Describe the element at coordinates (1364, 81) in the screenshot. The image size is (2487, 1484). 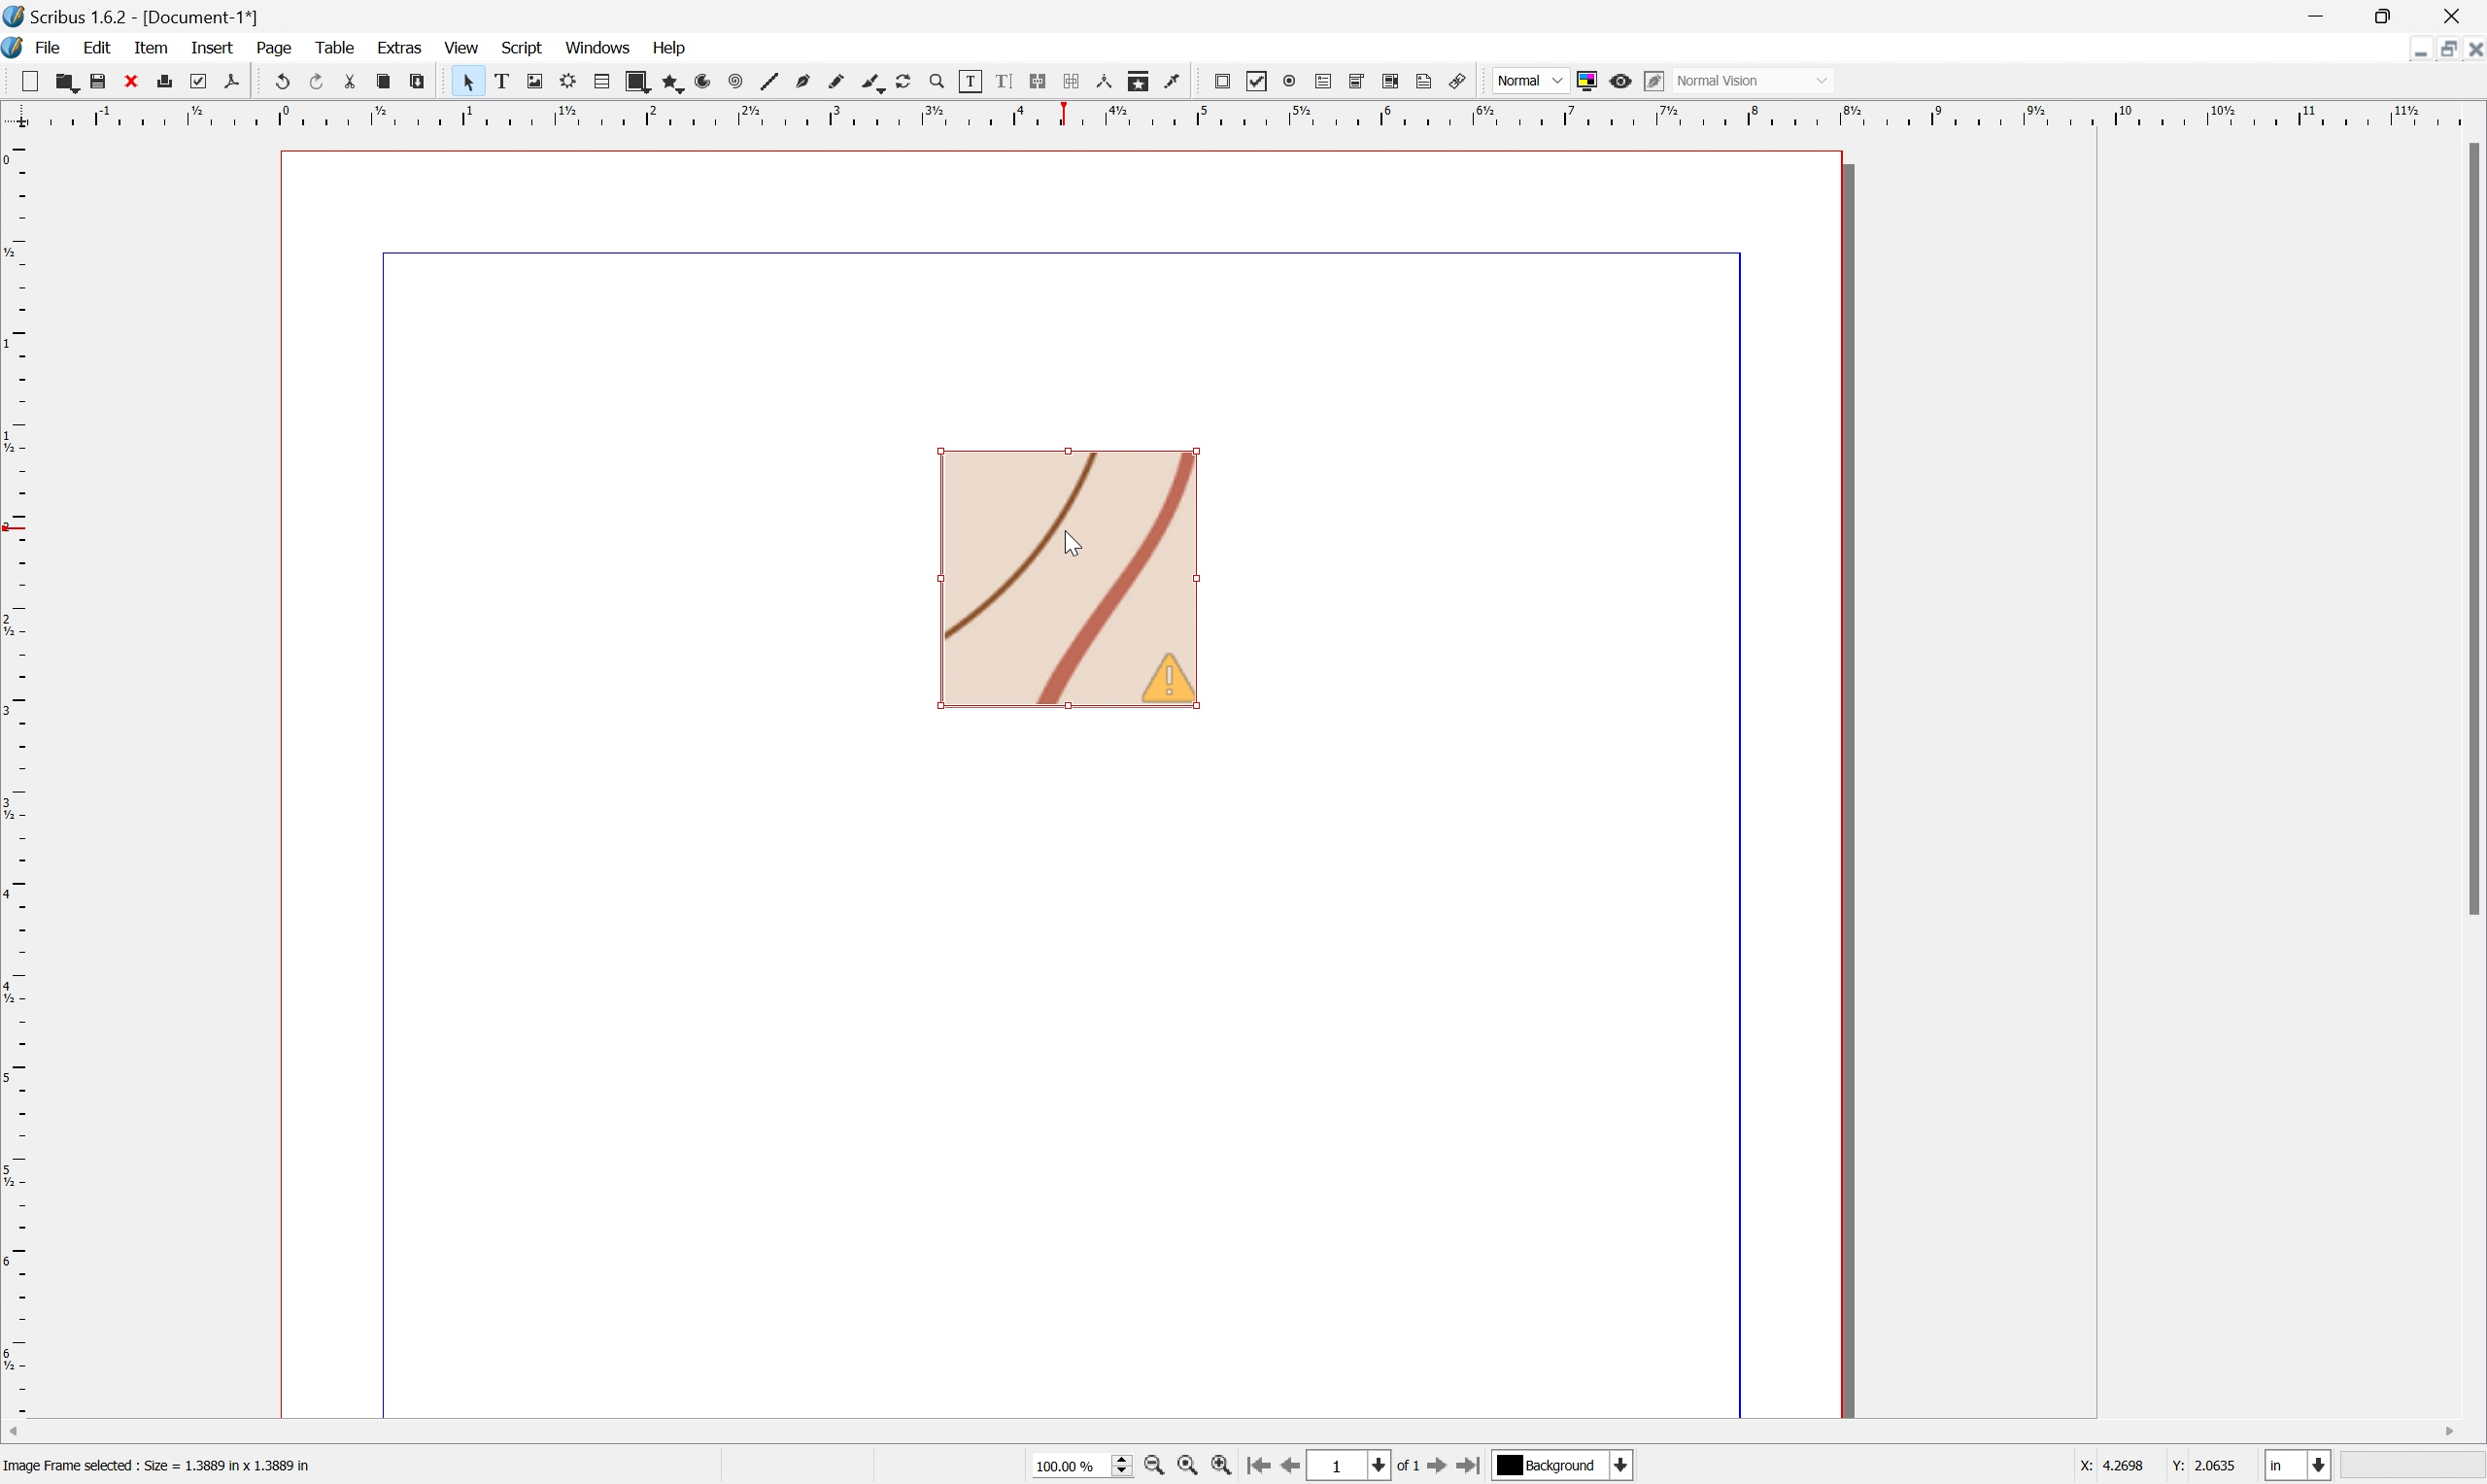
I see `PDF combo box` at that location.